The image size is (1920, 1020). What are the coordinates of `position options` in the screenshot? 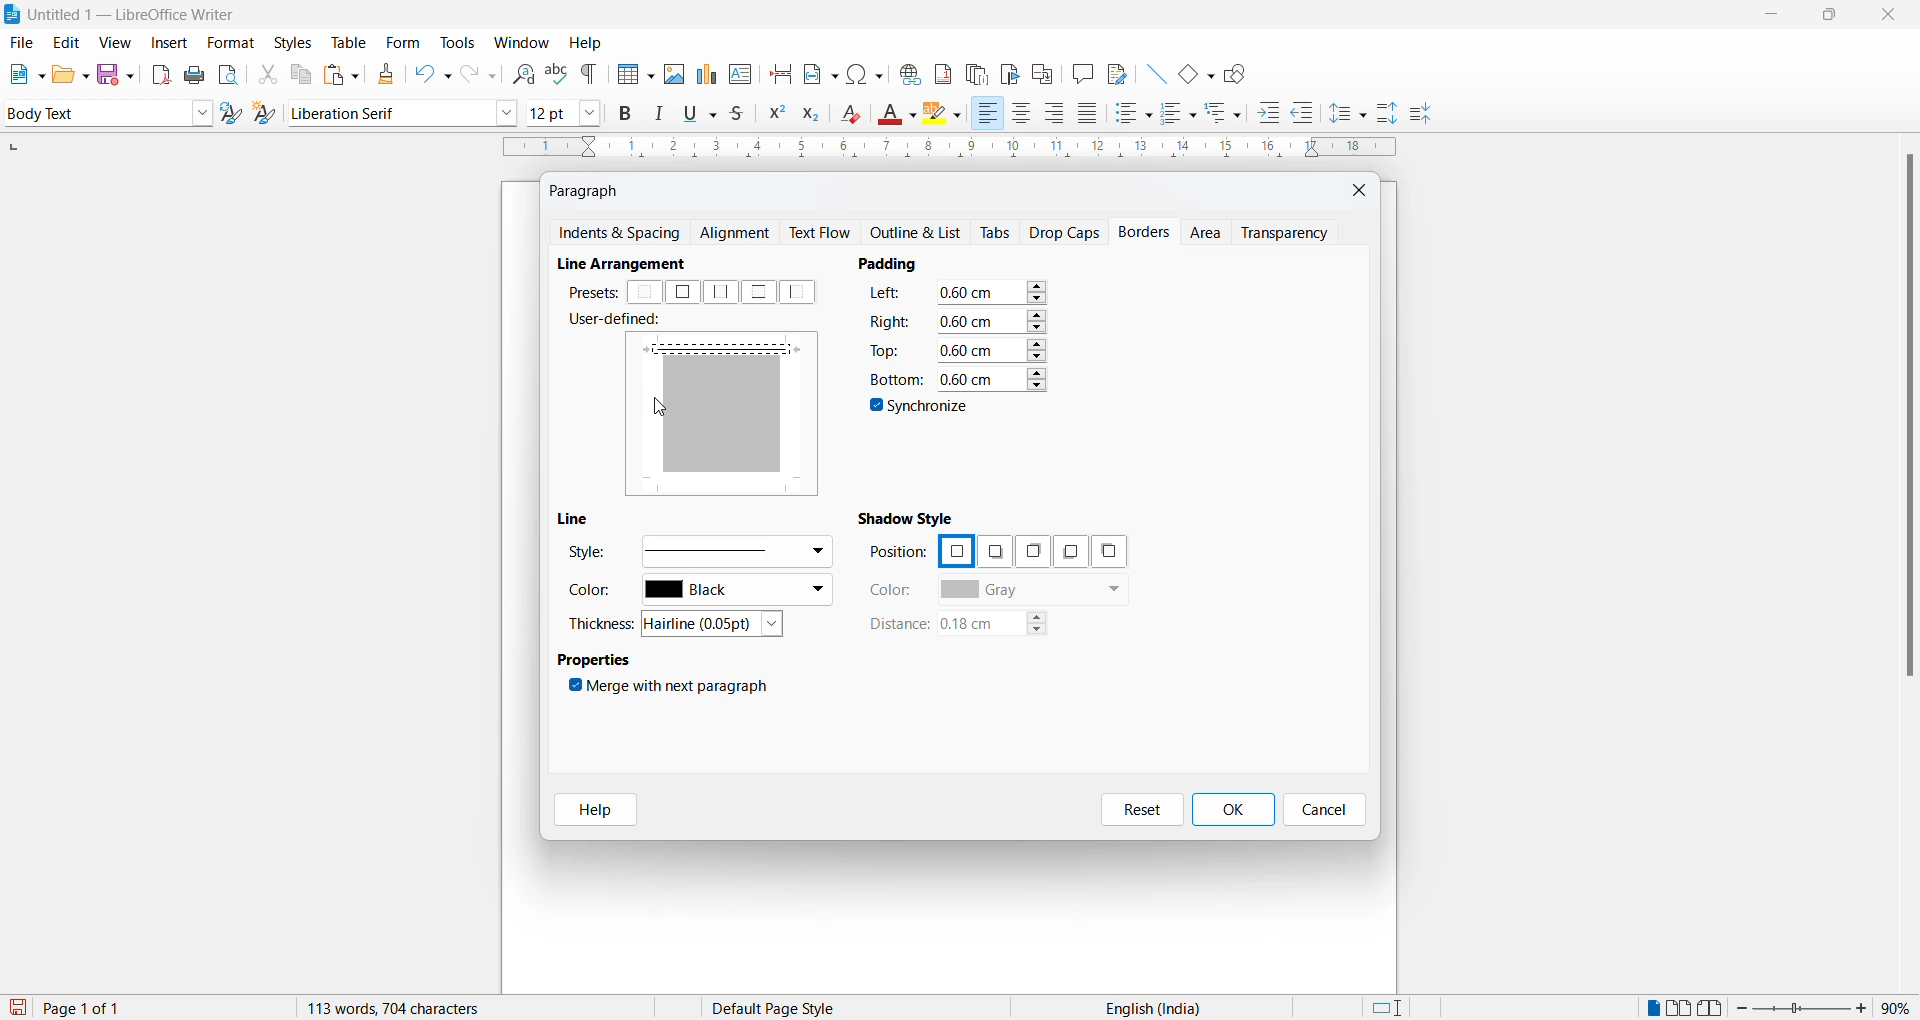 It's located at (1066, 552).